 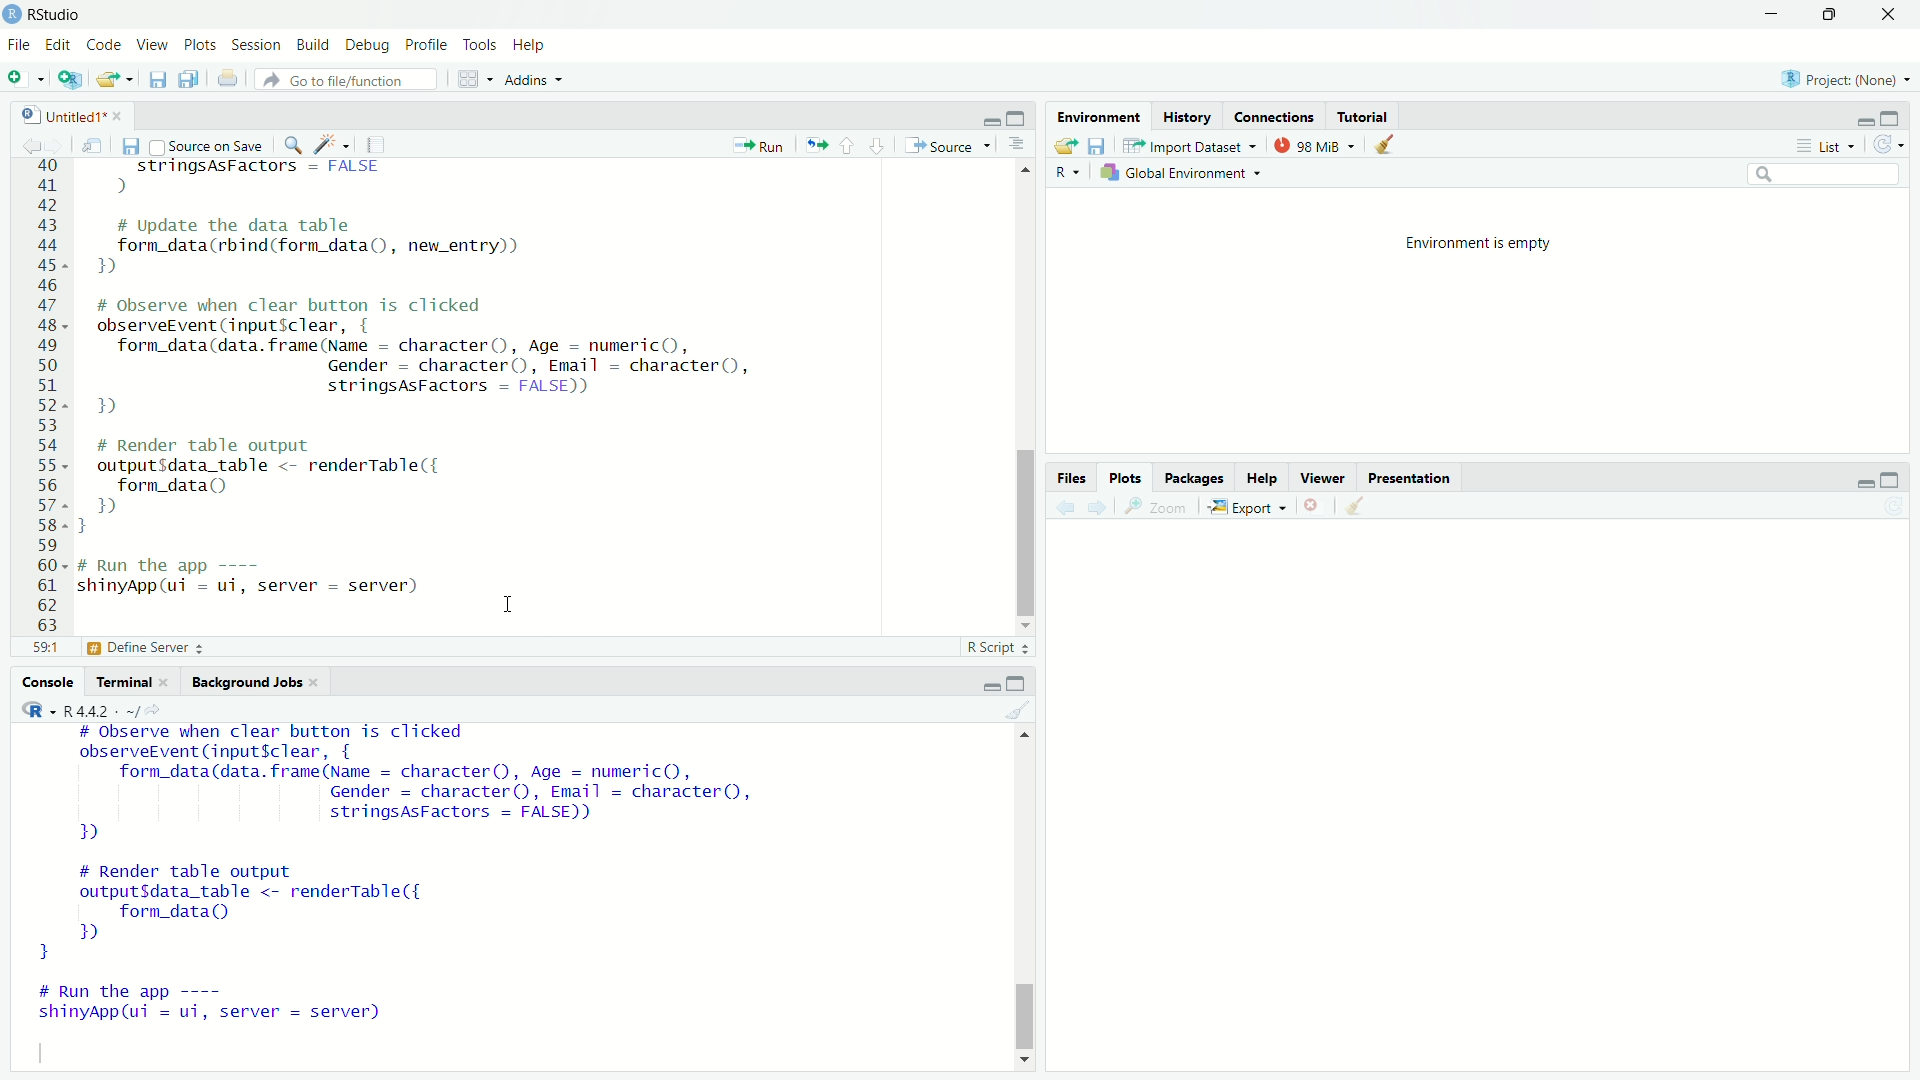 I want to click on workspace panes, so click(x=472, y=77).